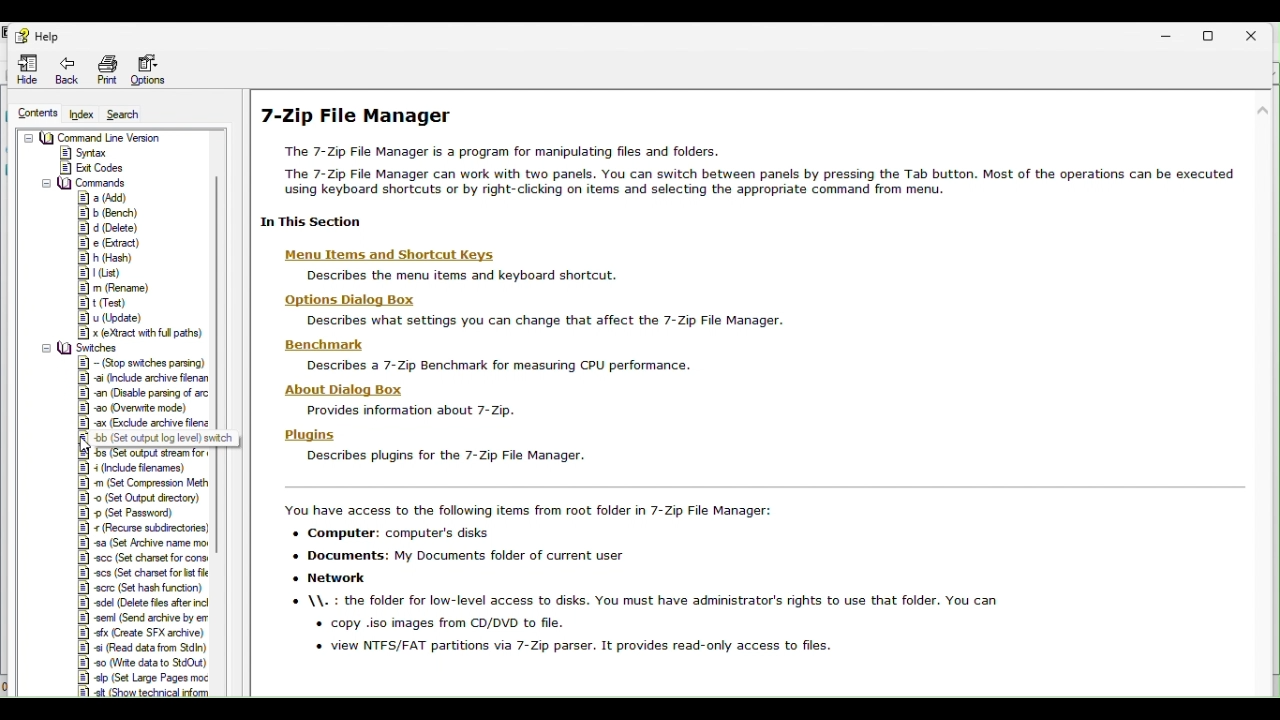 The width and height of the screenshot is (1280, 720). What do you see at coordinates (136, 513) in the screenshot?
I see `5) p (Set Password)` at bounding box center [136, 513].